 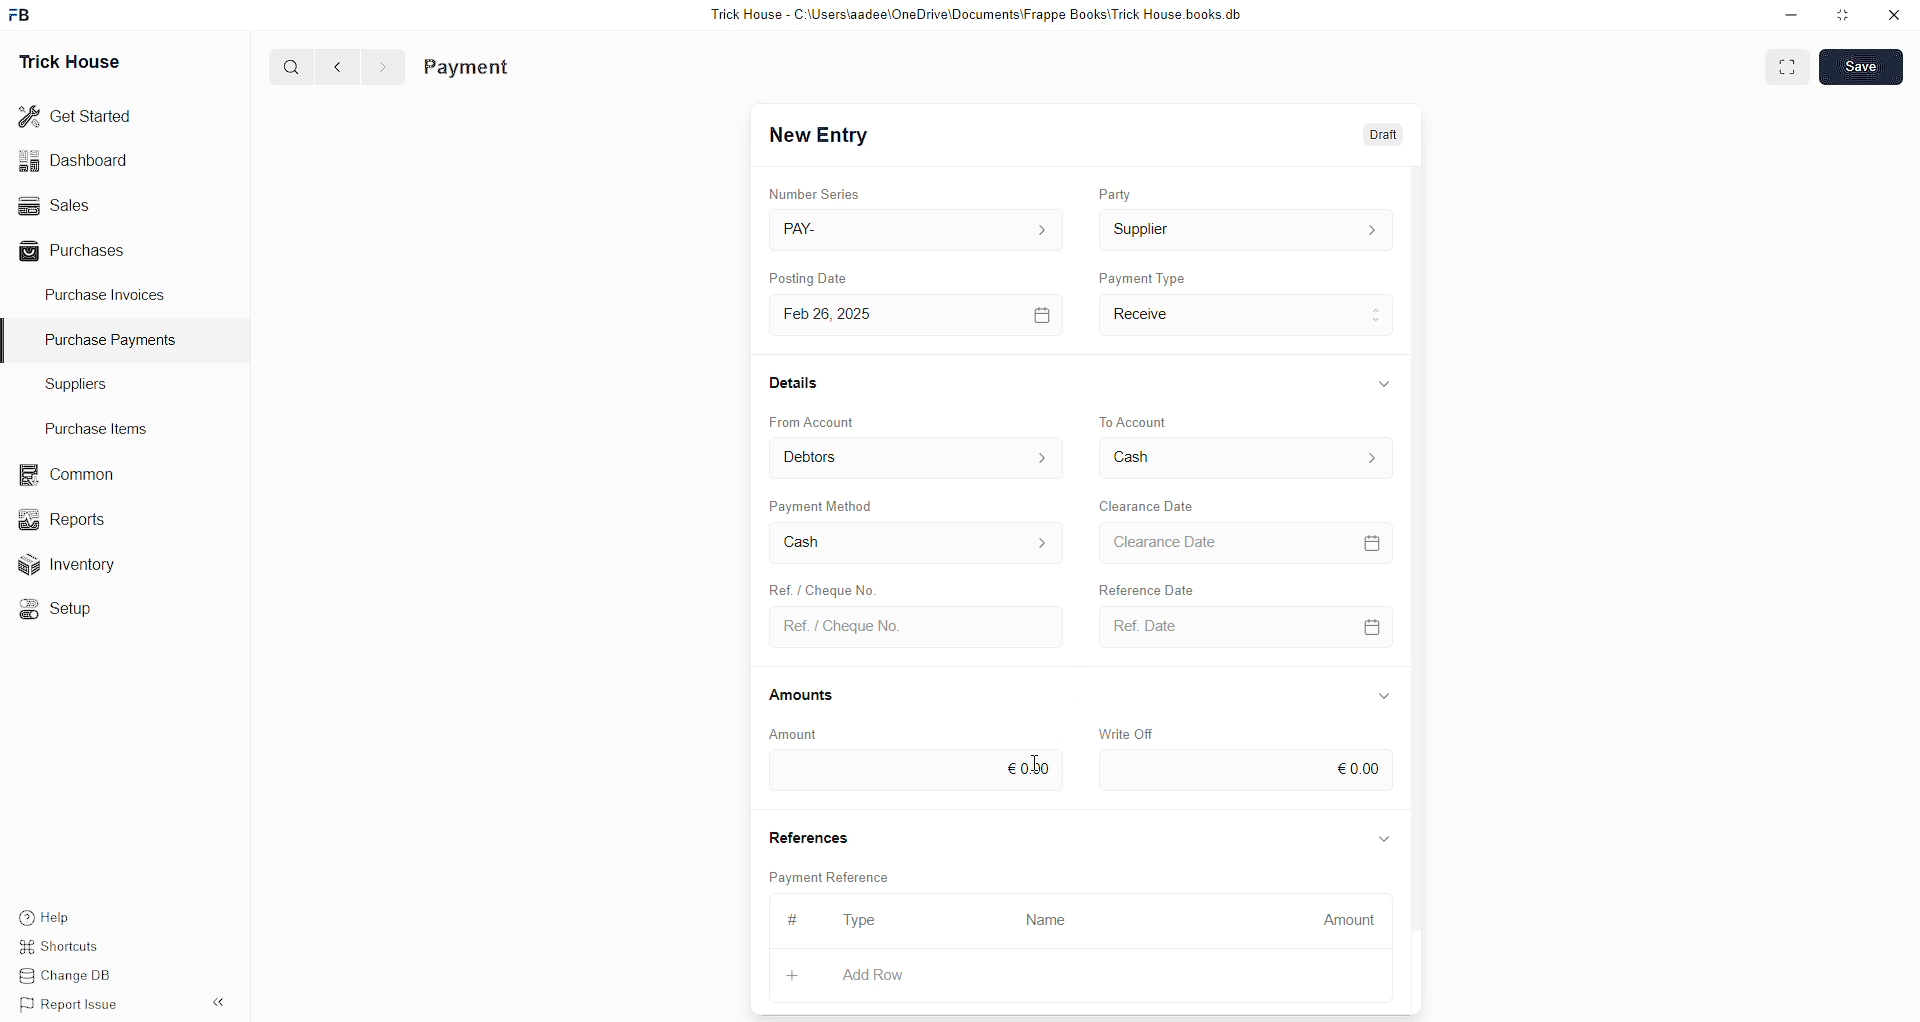 What do you see at coordinates (1385, 693) in the screenshot?
I see `expand` at bounding box center [1385, 693].